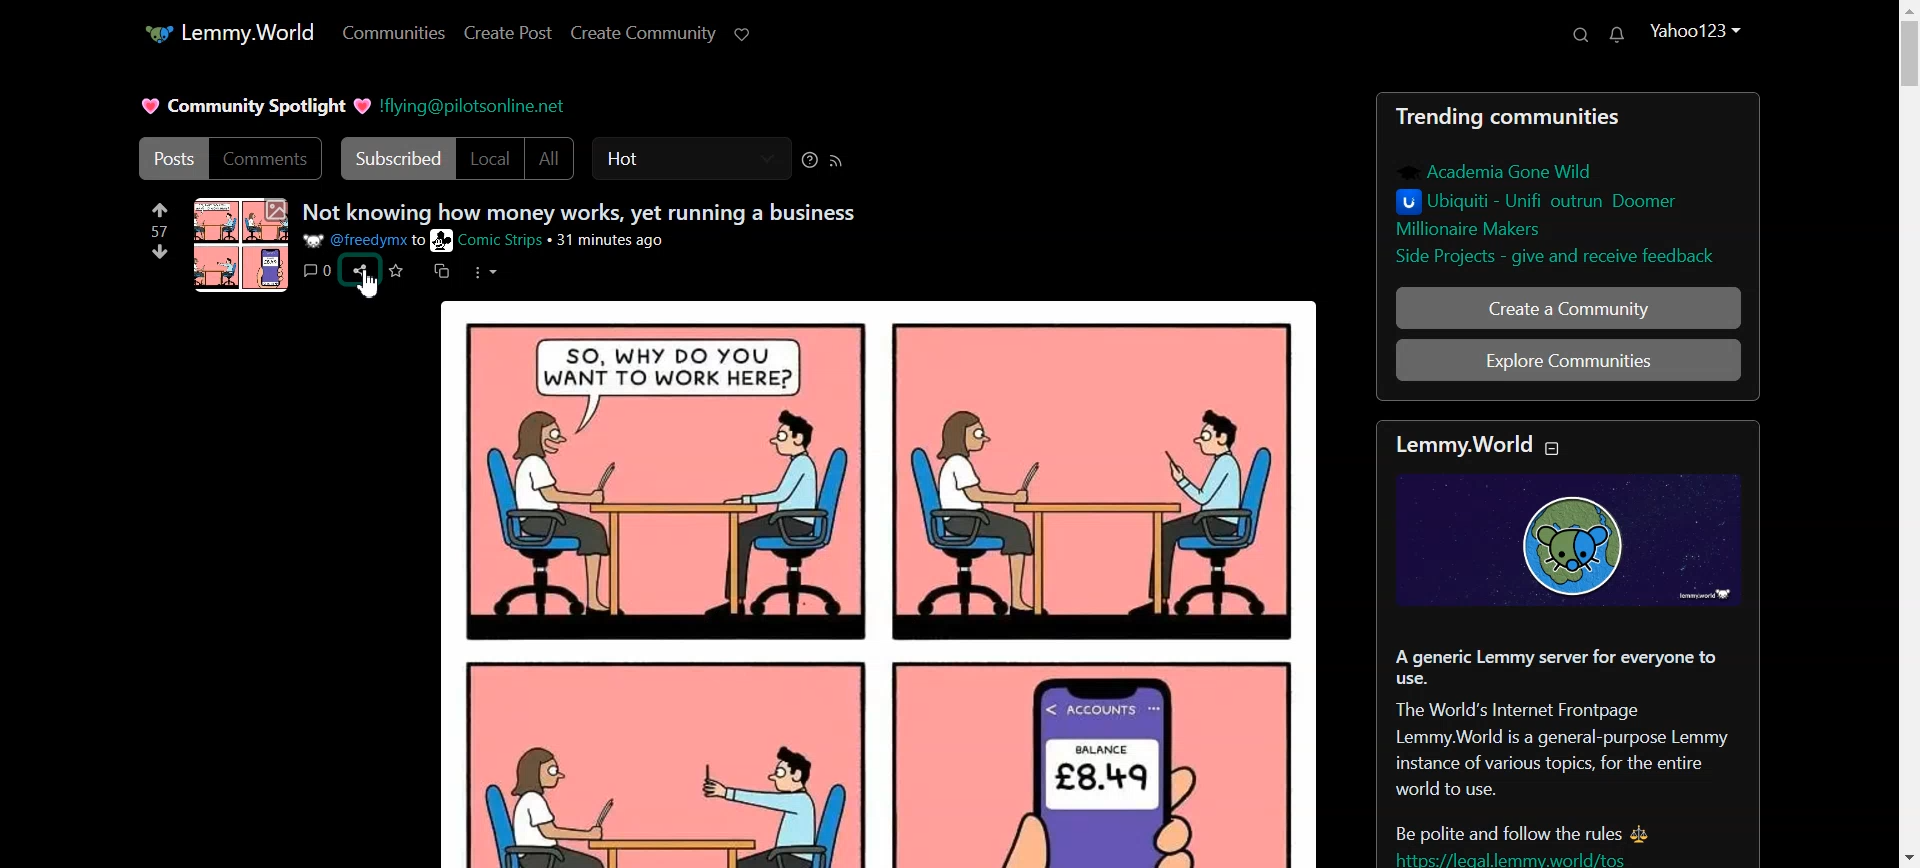 The height and width of the screenshot is (868, 1920). Describe the element at coordinates (1698, 29) in the screenshot. I see `Profile` at that location.